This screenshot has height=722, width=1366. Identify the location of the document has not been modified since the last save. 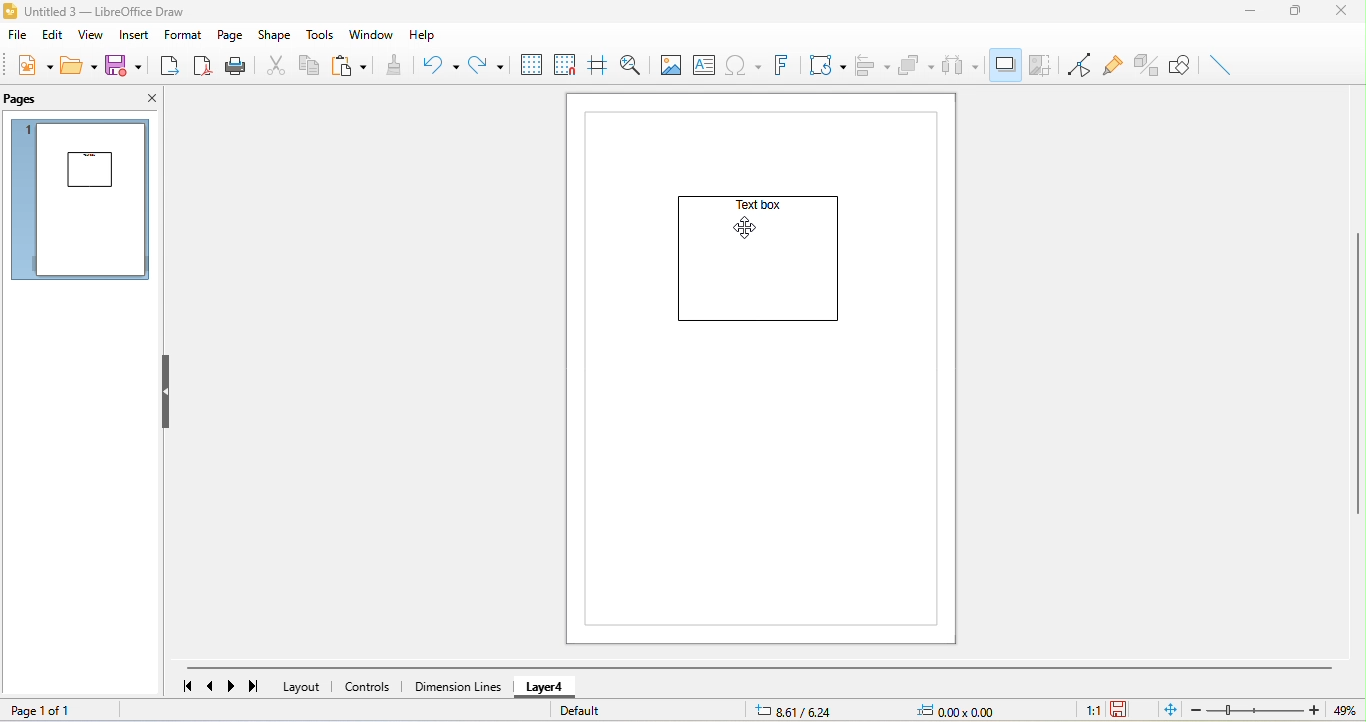
(1130, 711).